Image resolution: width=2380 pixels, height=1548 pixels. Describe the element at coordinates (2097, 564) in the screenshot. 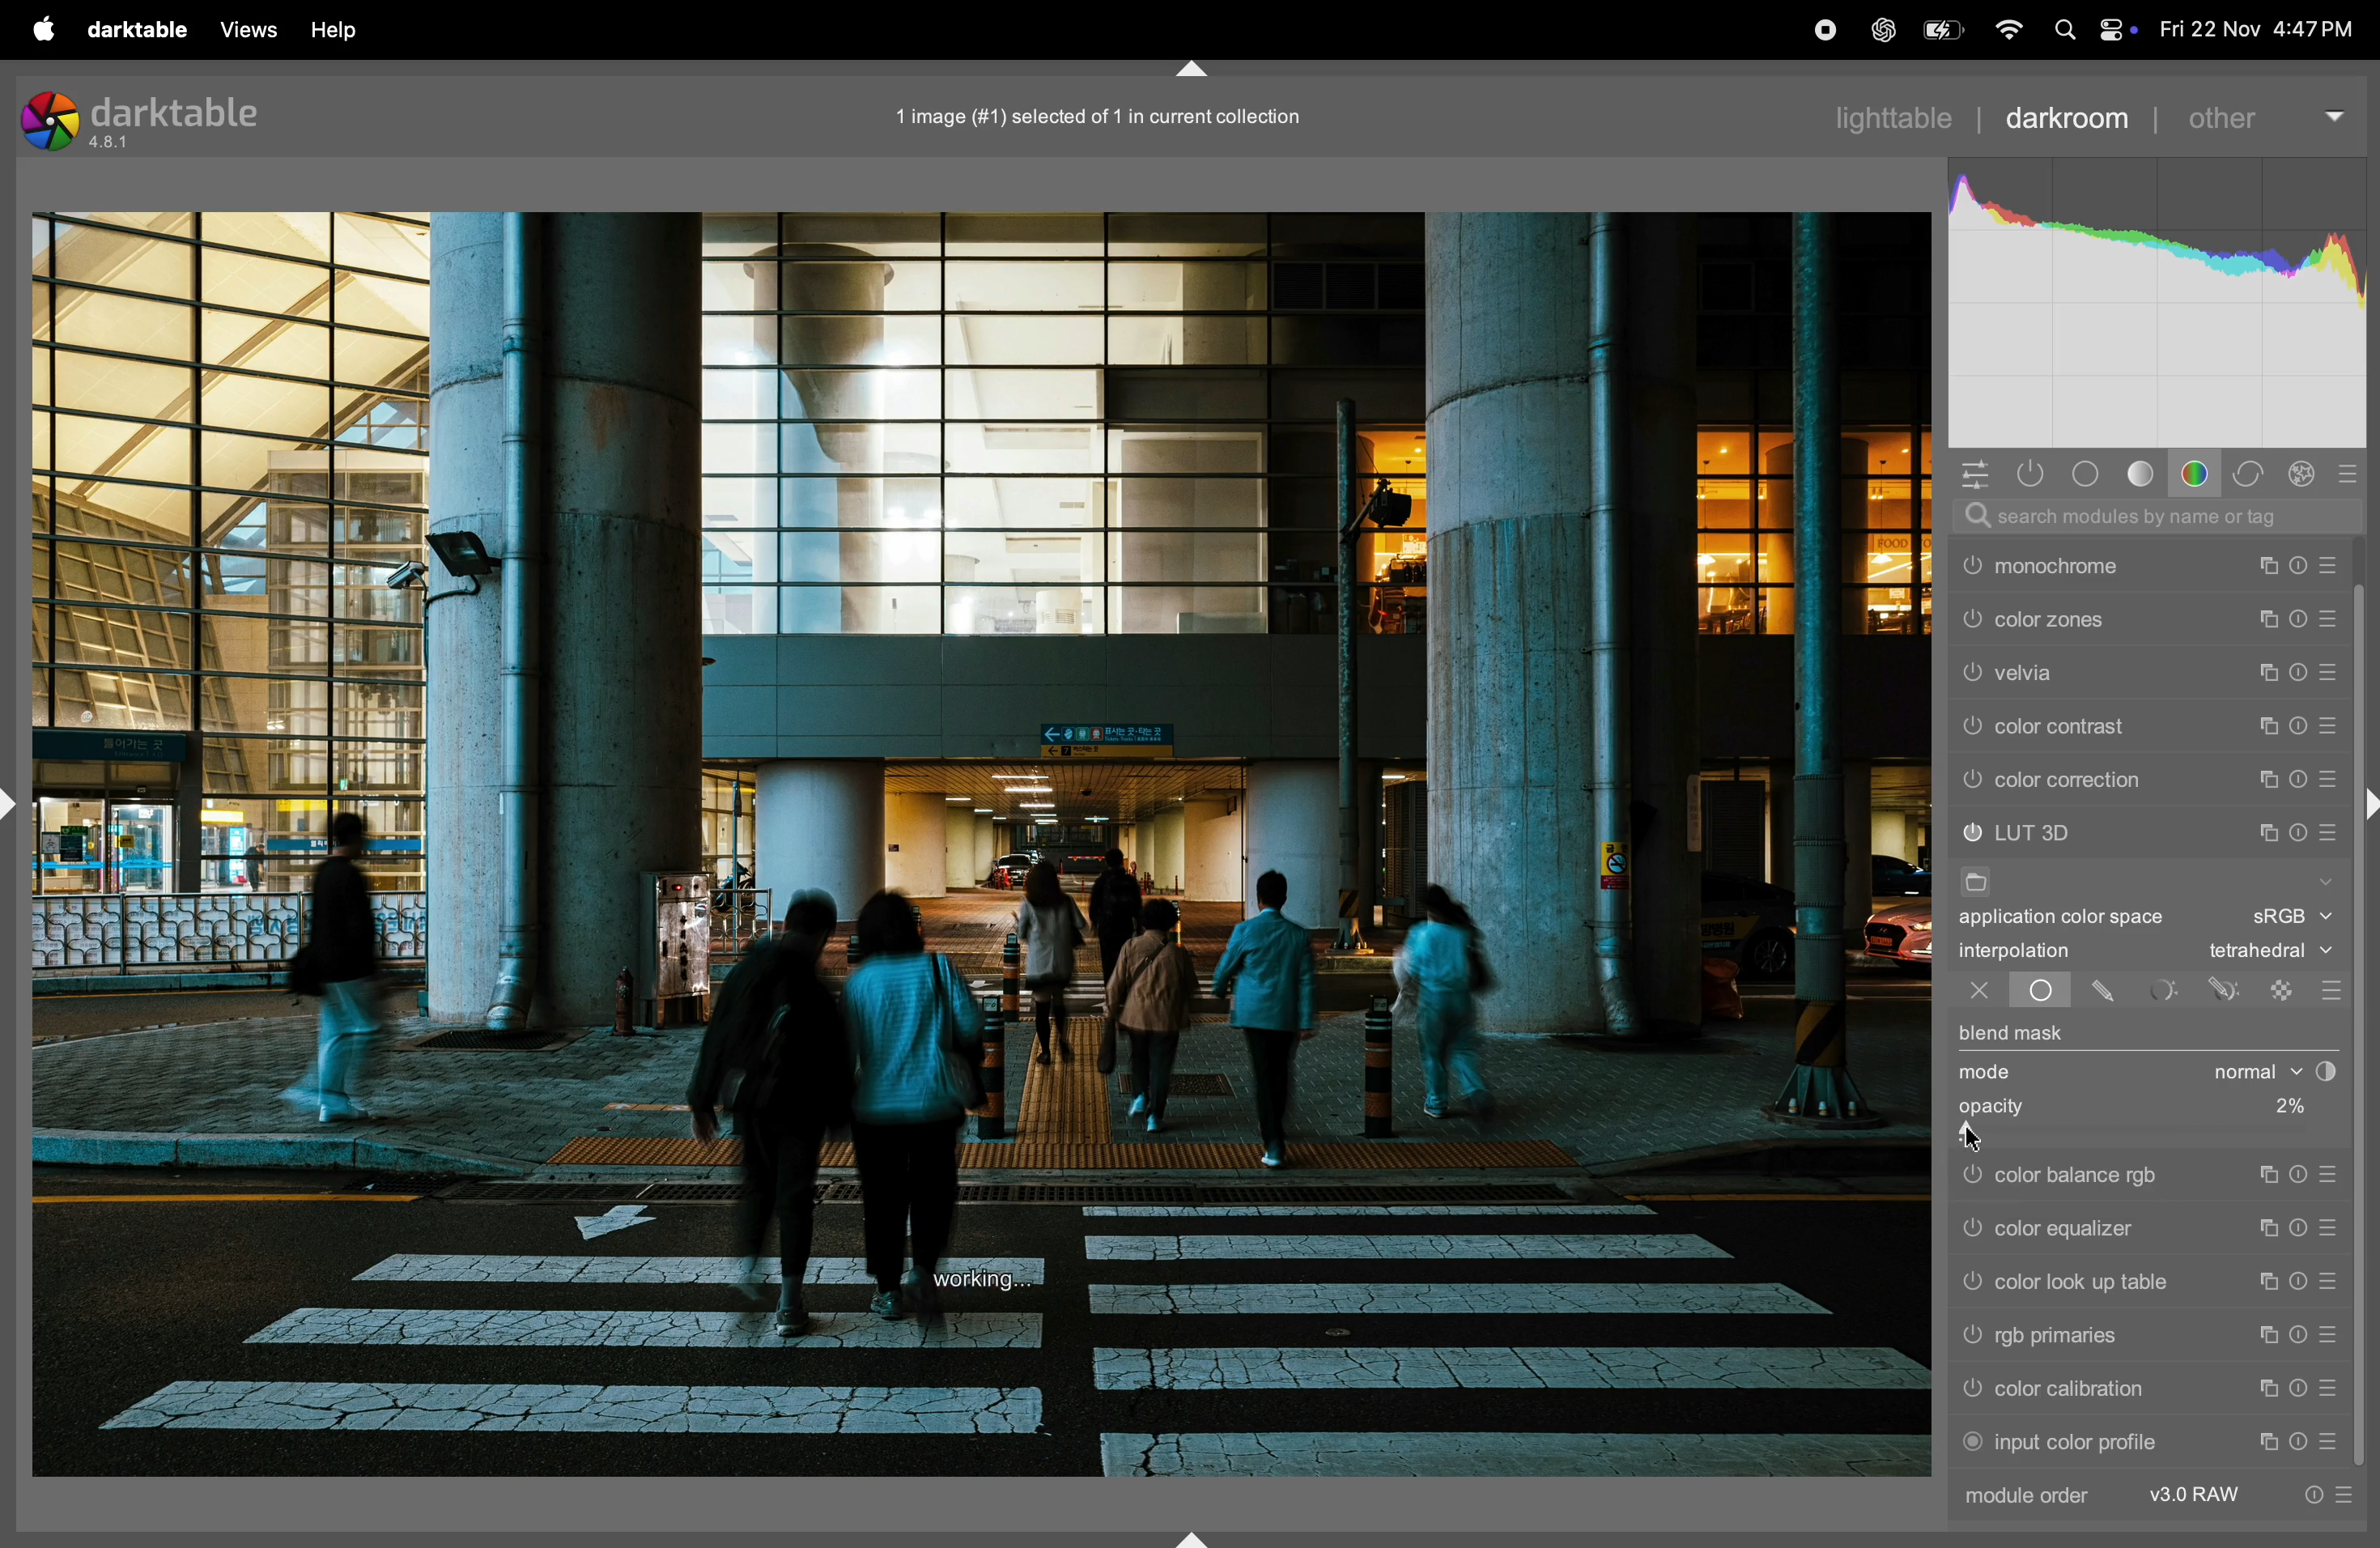

I see `out put color profiles` at that location.